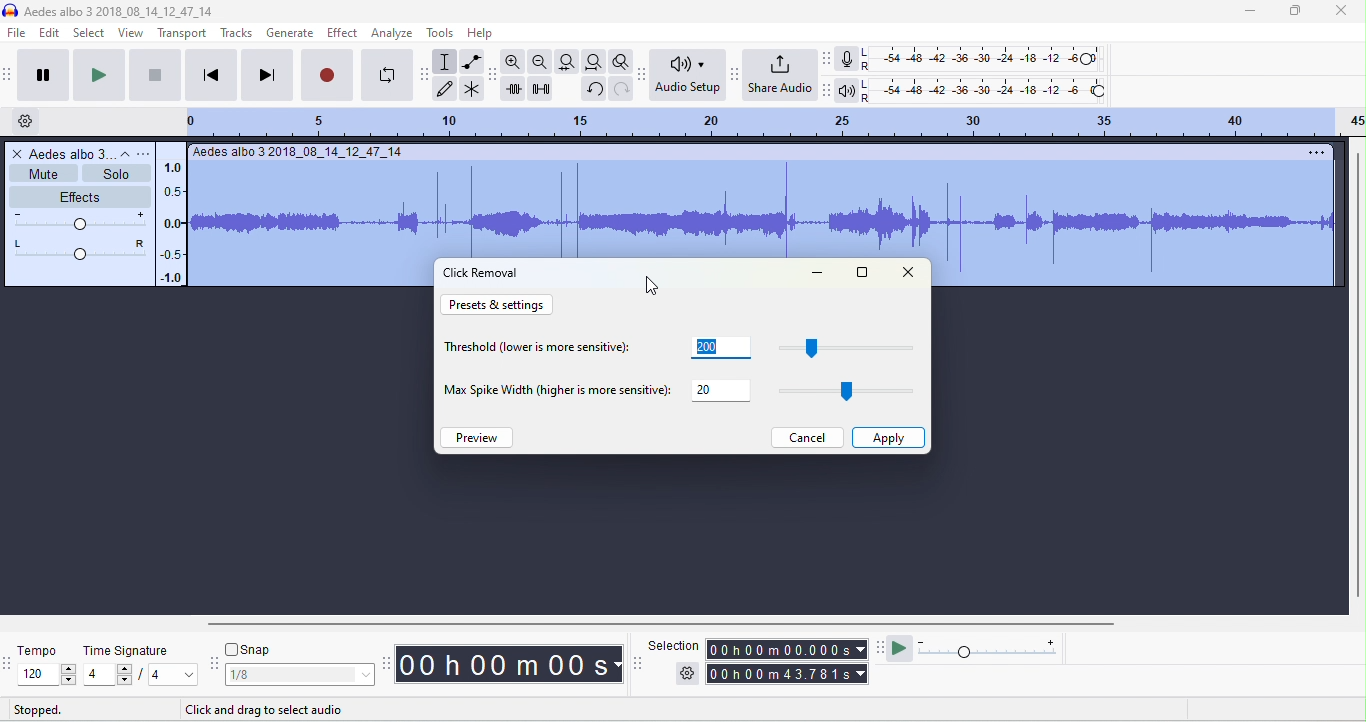  I want to click on recording meter toolbar, so click(828, 58).